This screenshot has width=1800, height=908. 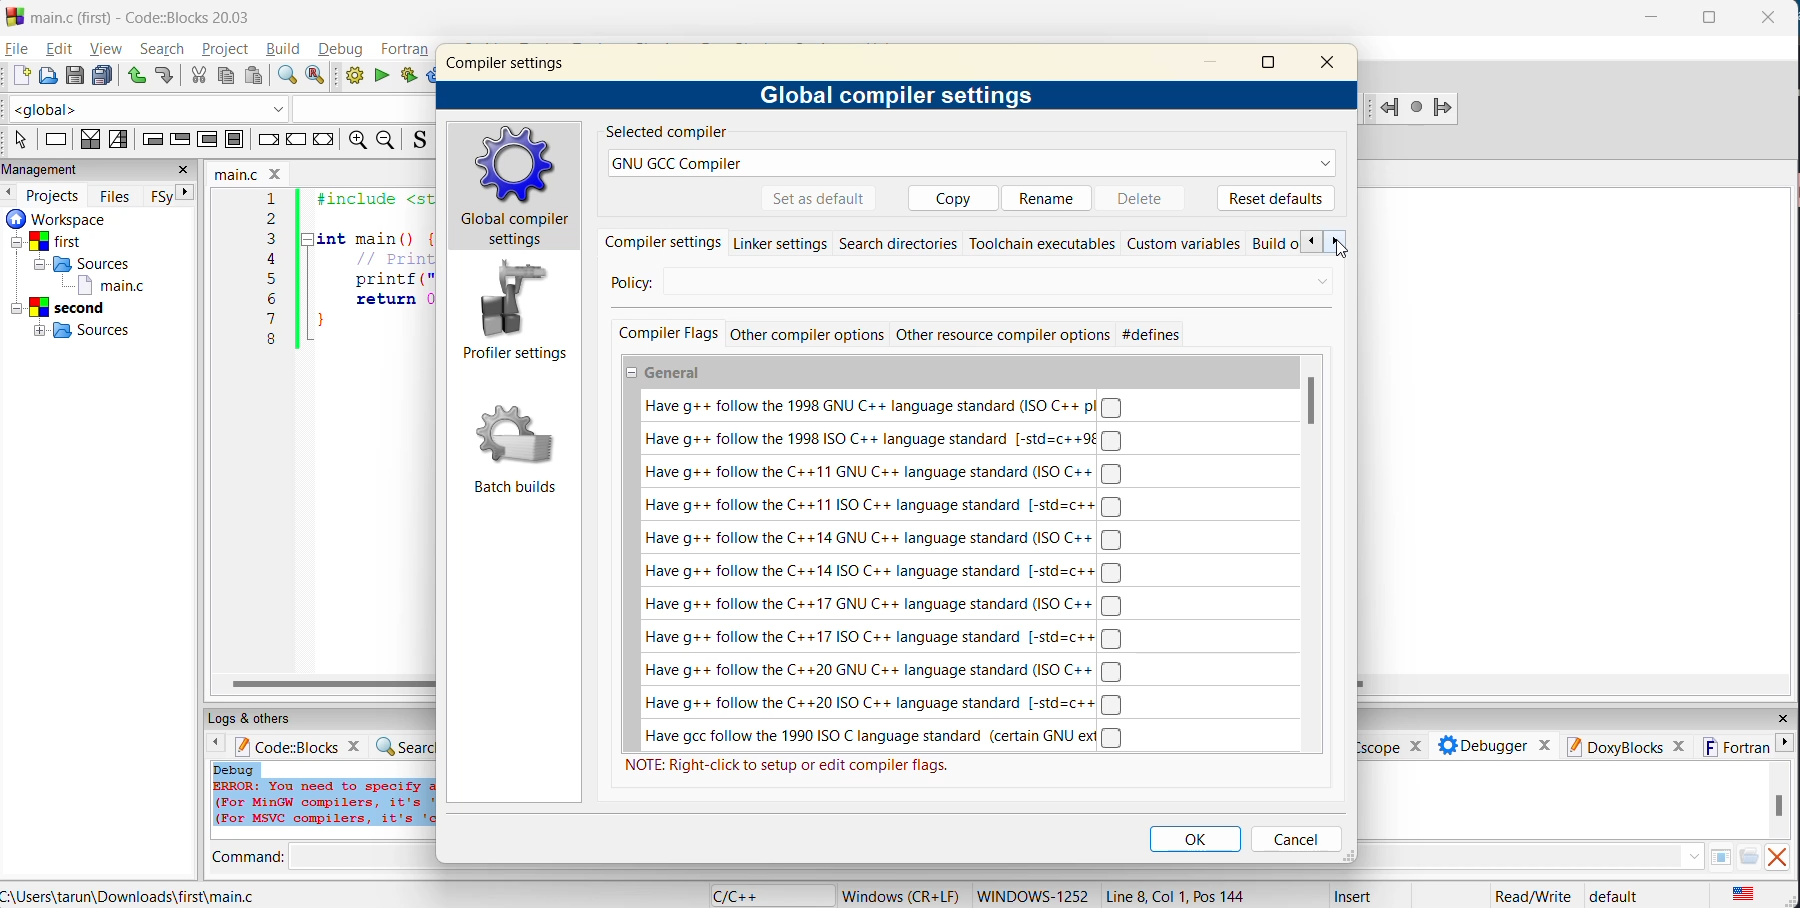 I want to click on C:\Users\tarun\Downloads\first\main.c, so click(x=141, y=894).